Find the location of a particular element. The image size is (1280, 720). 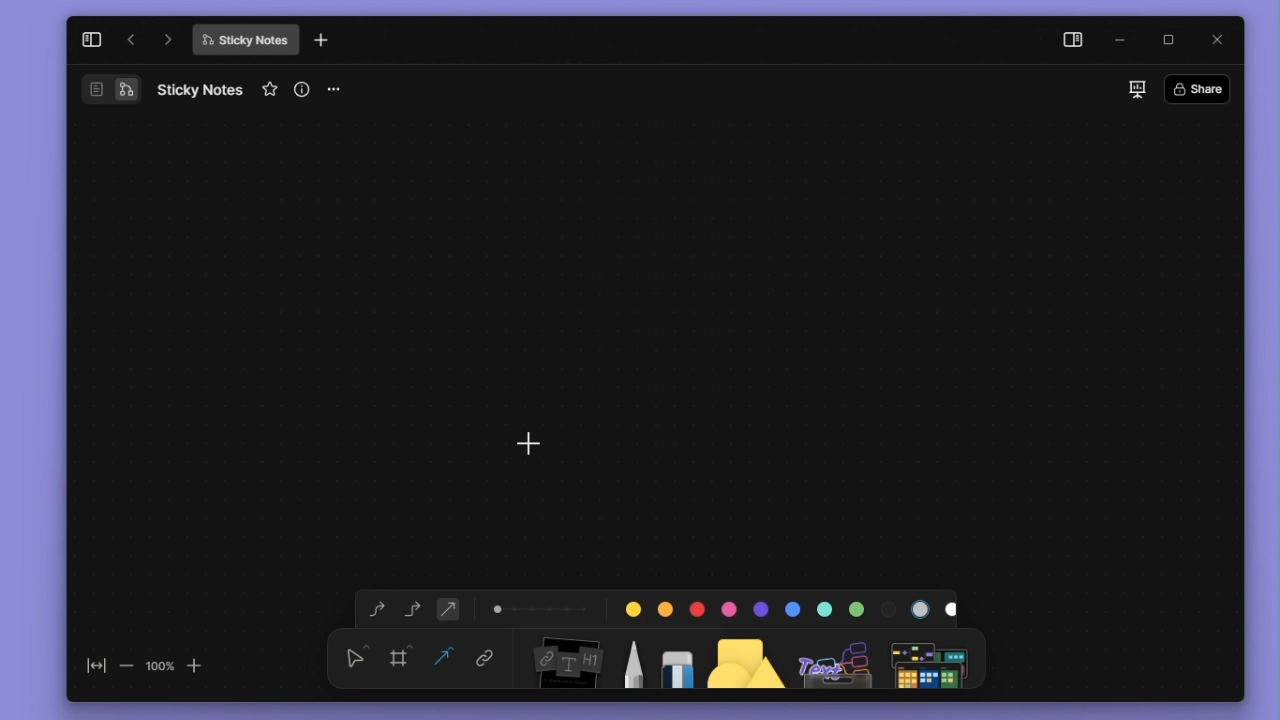

close is located at coordinates (1219, 38).